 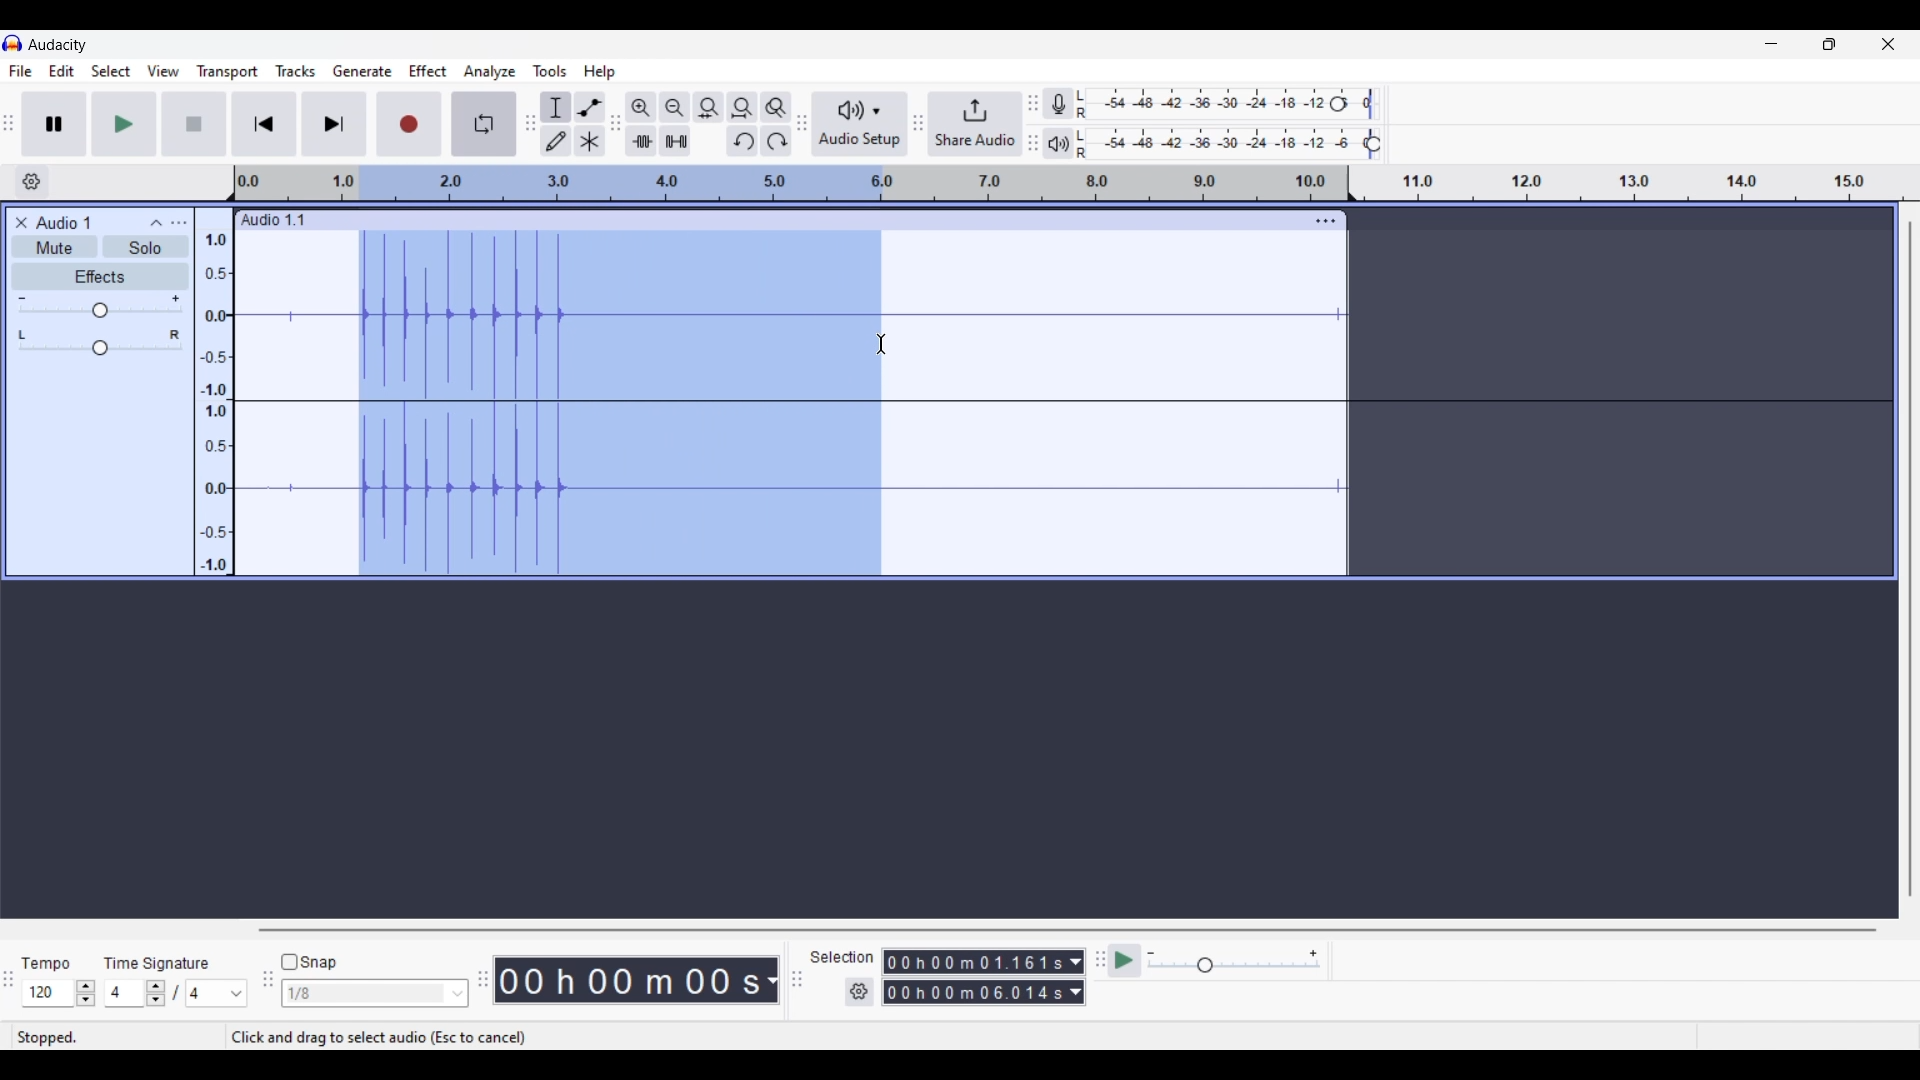 What do you see at coordinates (1222, 144) in the screenshot?
I see `Playback level` at bounding box center [1222, 144].